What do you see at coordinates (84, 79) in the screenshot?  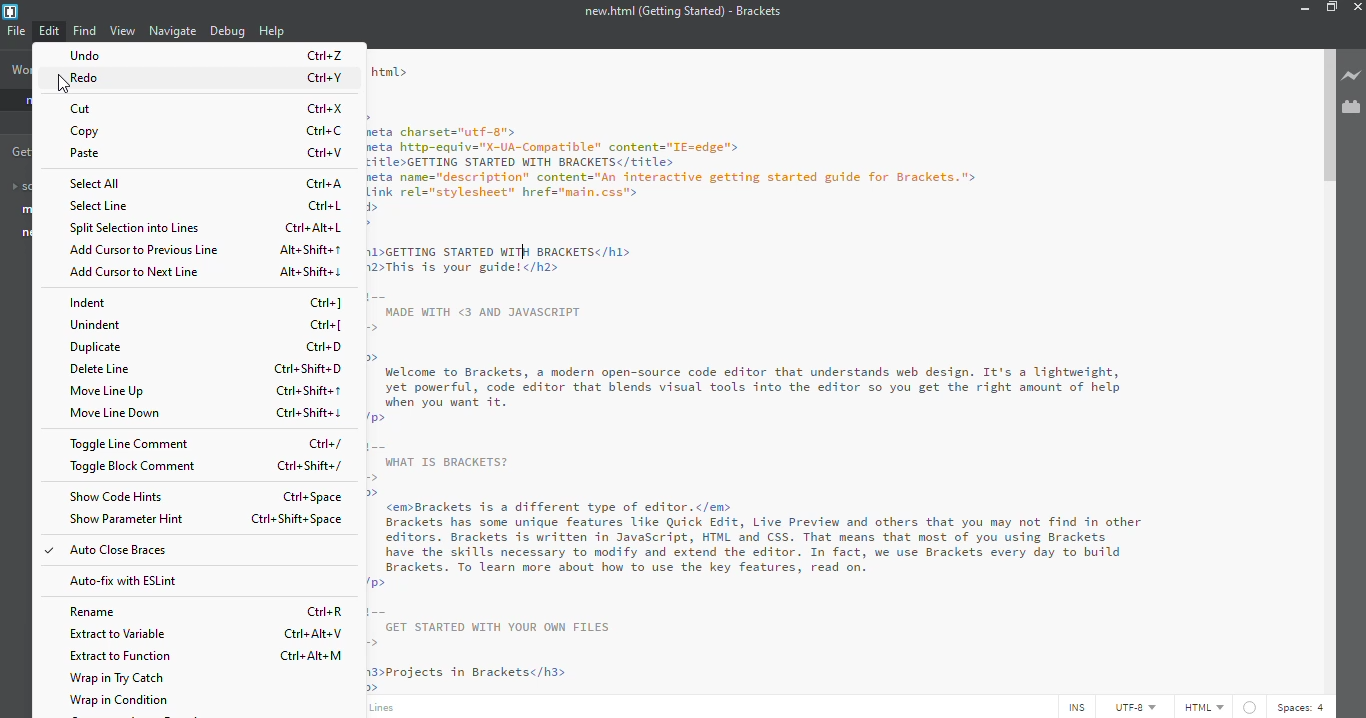 I see `redo` at bounding box center [84, 79].